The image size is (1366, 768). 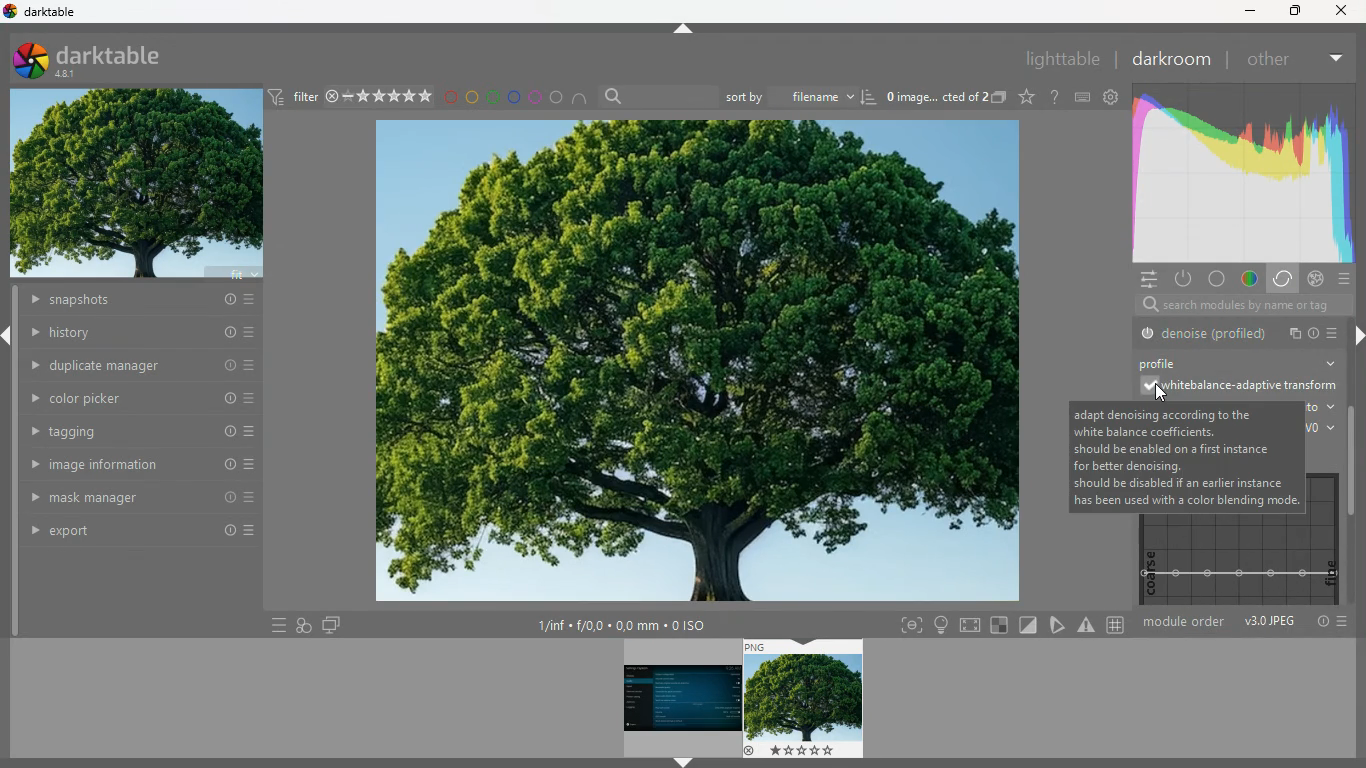 I want to click on yellow, so click(x=471, y=97).